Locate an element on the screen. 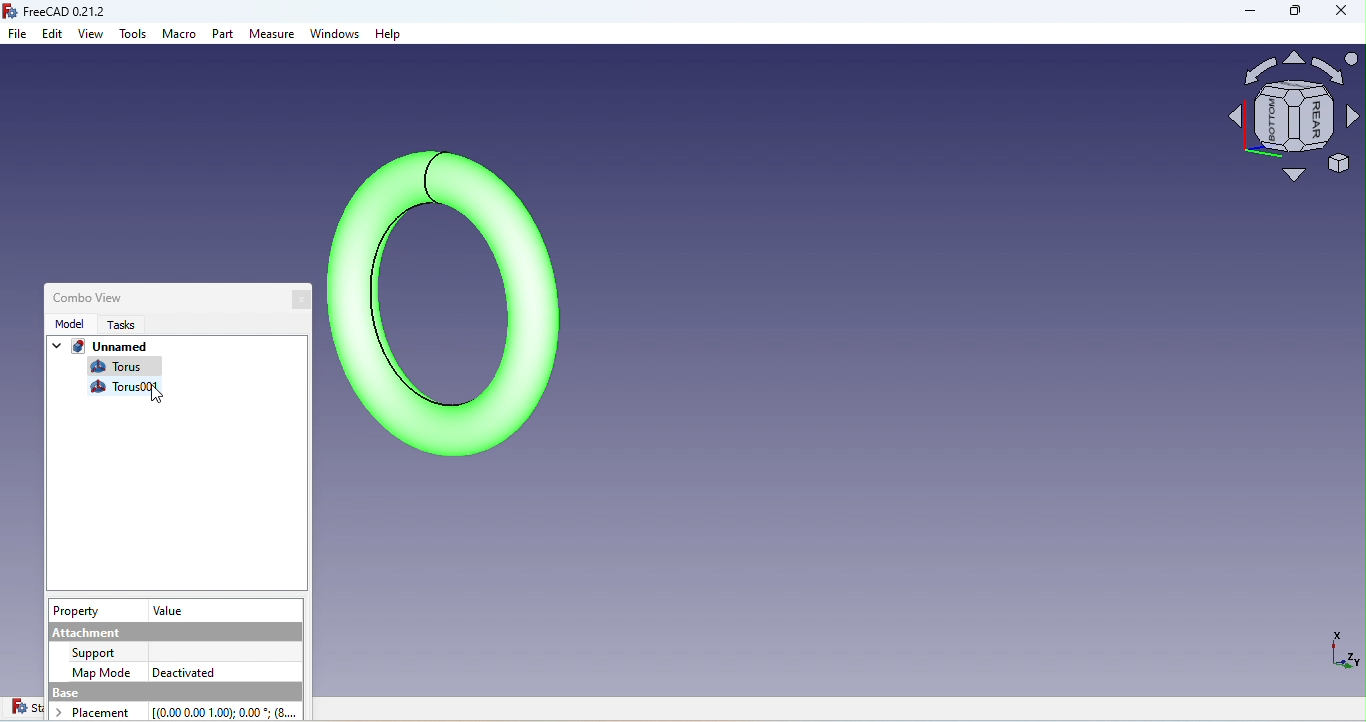  Tools is located at coordinates (134, 38).